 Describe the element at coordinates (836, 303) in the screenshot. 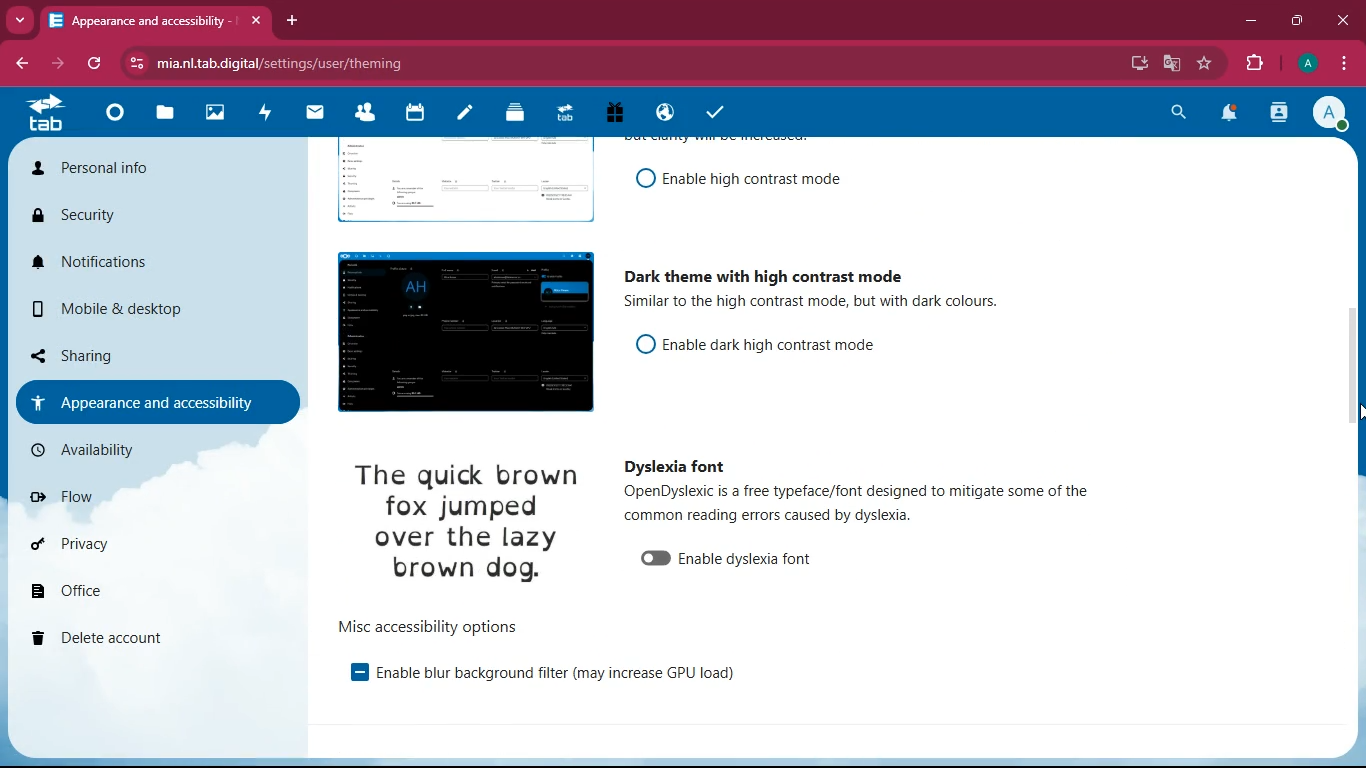

I see `description` at that location.